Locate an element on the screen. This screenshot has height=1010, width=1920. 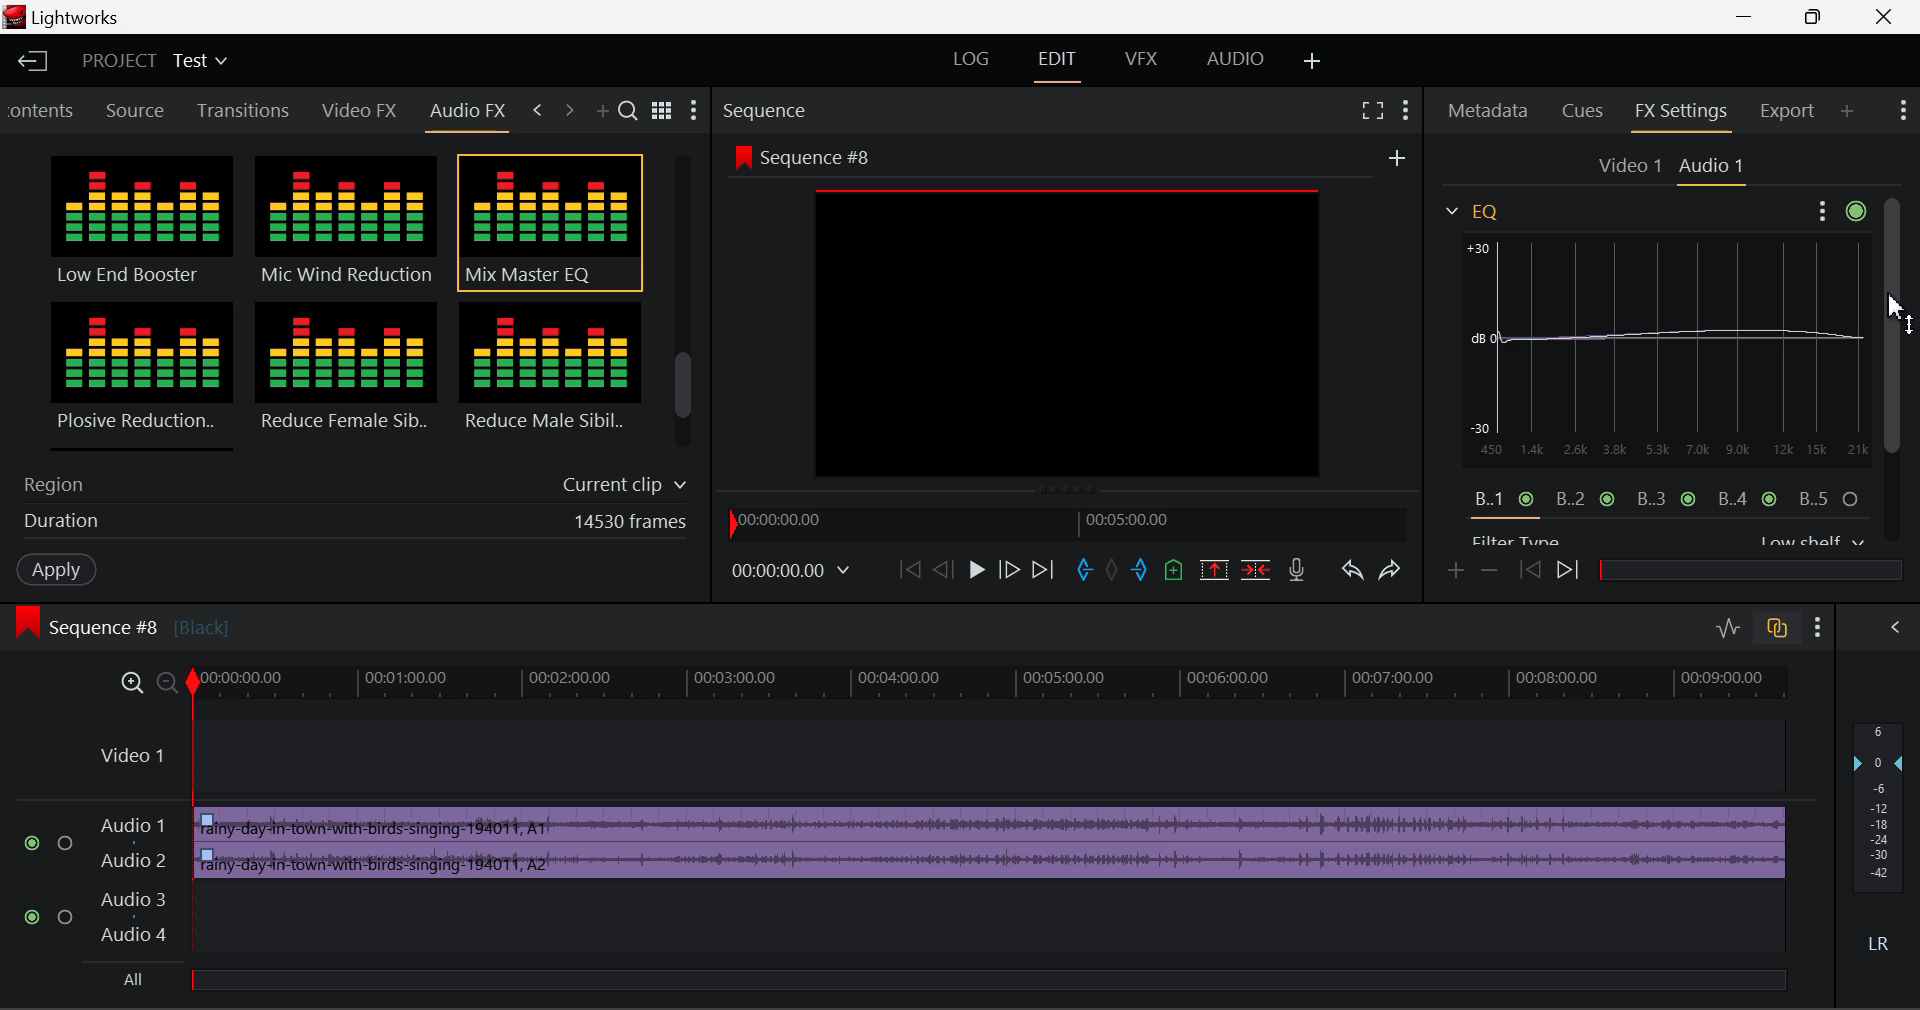
Minimize is located at coordinates (1822, 16).